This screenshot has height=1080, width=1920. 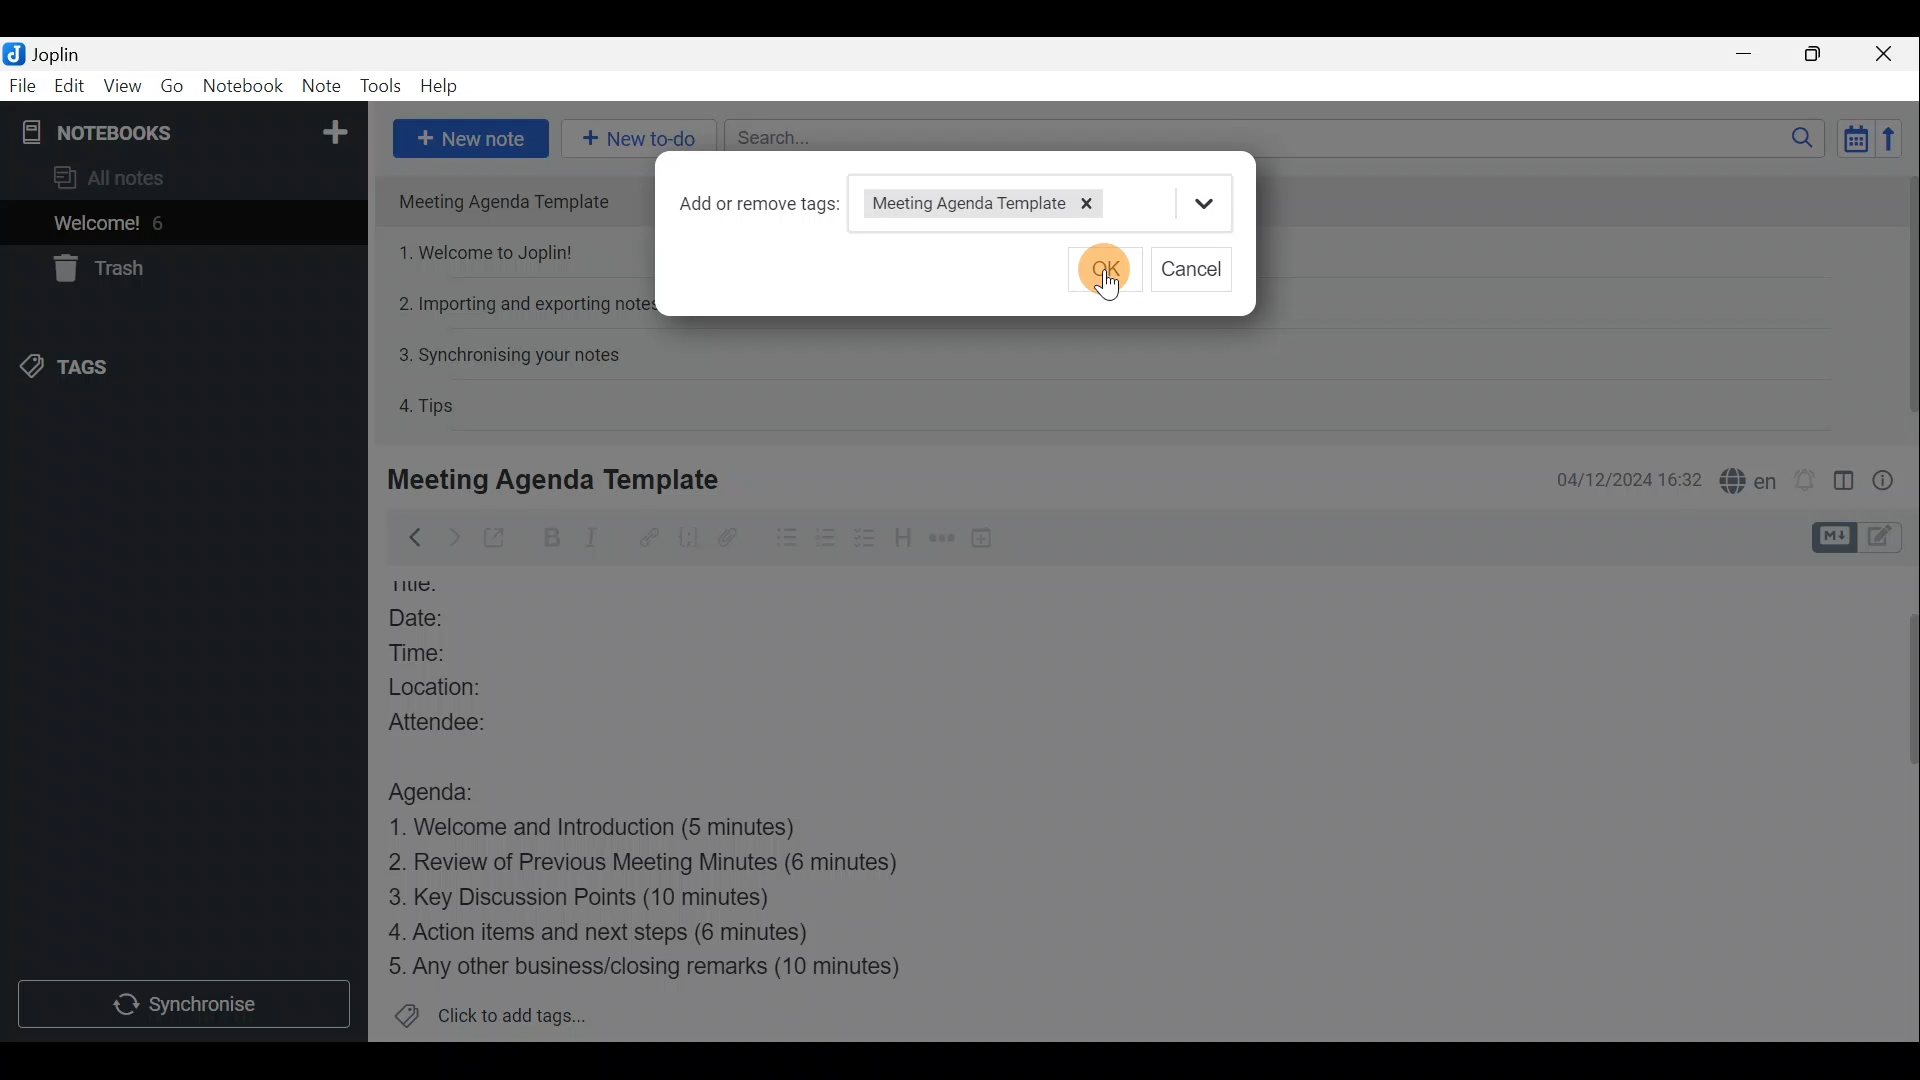 What do you see at coordinates (760, 205) in the screenshot?
I see `Add or remove tags:` at bounding box center [760, 205].